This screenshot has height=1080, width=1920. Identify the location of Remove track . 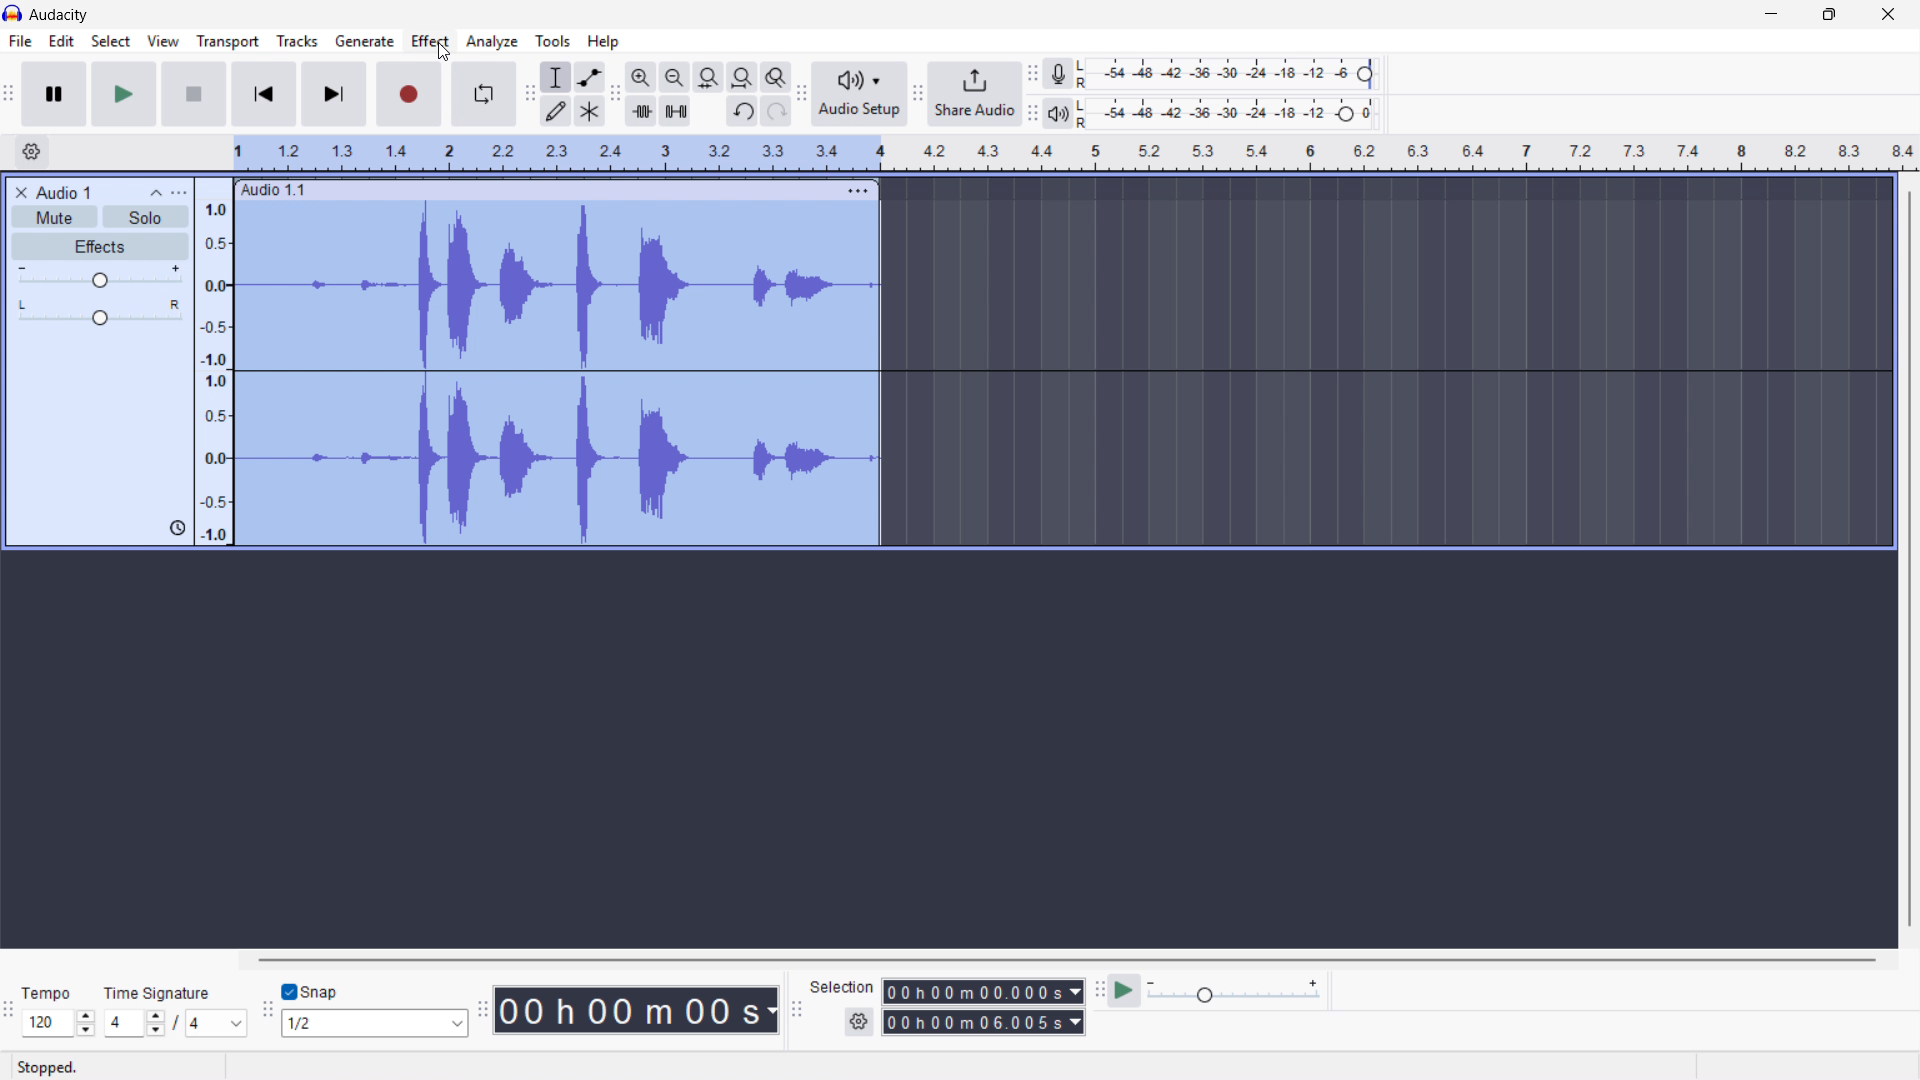
(22, 193).